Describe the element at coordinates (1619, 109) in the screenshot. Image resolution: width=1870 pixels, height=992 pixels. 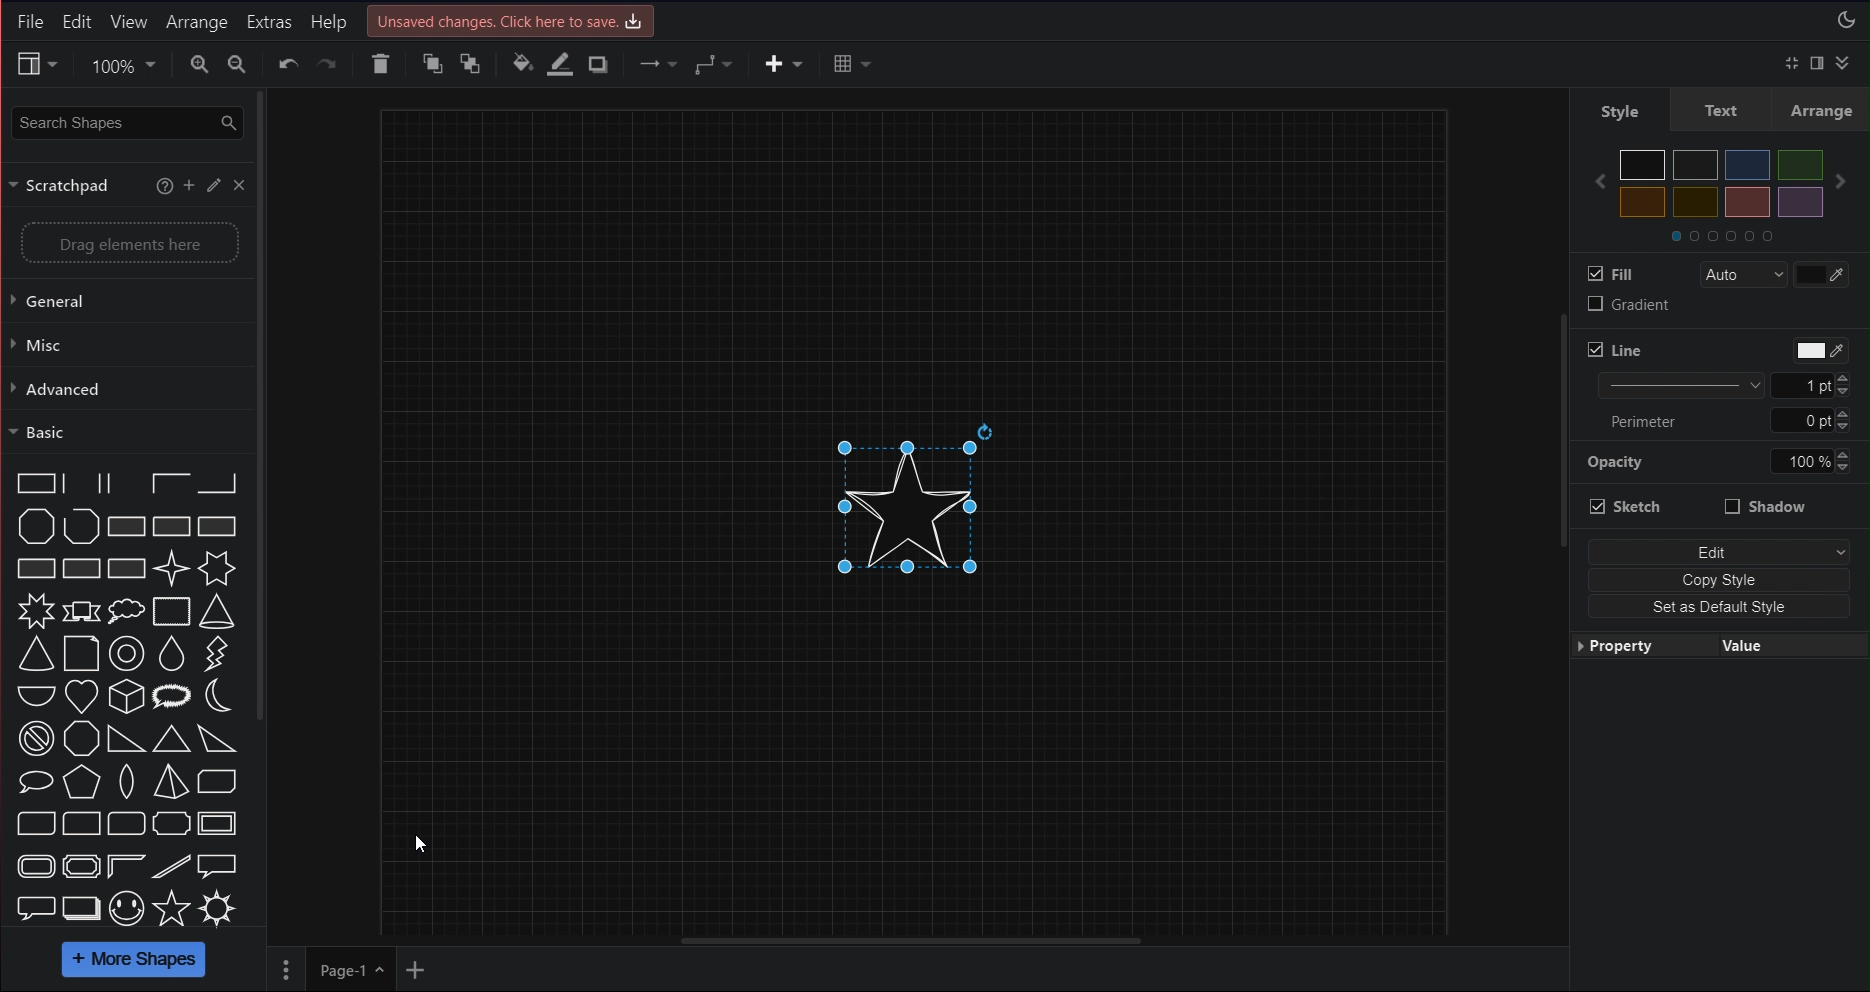
I see `Style` at that location.